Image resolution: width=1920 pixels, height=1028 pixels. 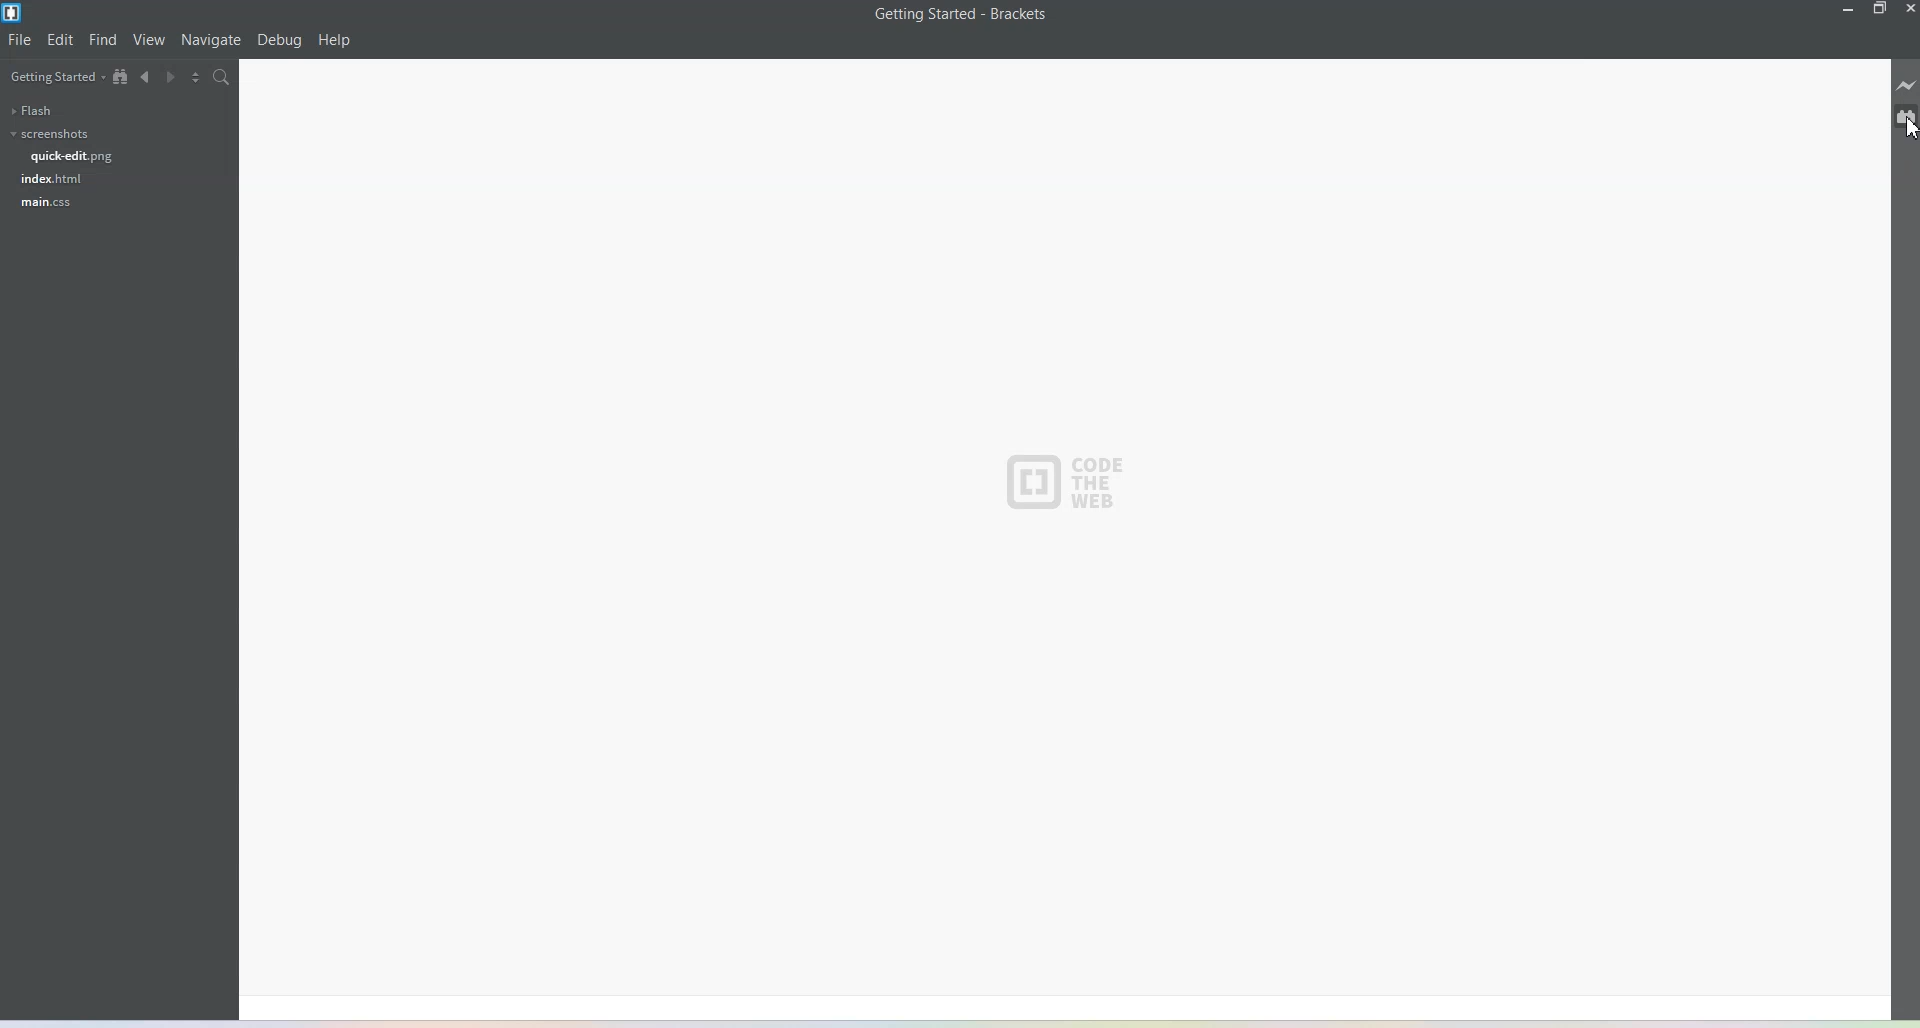 I want to click on File, so click(x=21, y=40).